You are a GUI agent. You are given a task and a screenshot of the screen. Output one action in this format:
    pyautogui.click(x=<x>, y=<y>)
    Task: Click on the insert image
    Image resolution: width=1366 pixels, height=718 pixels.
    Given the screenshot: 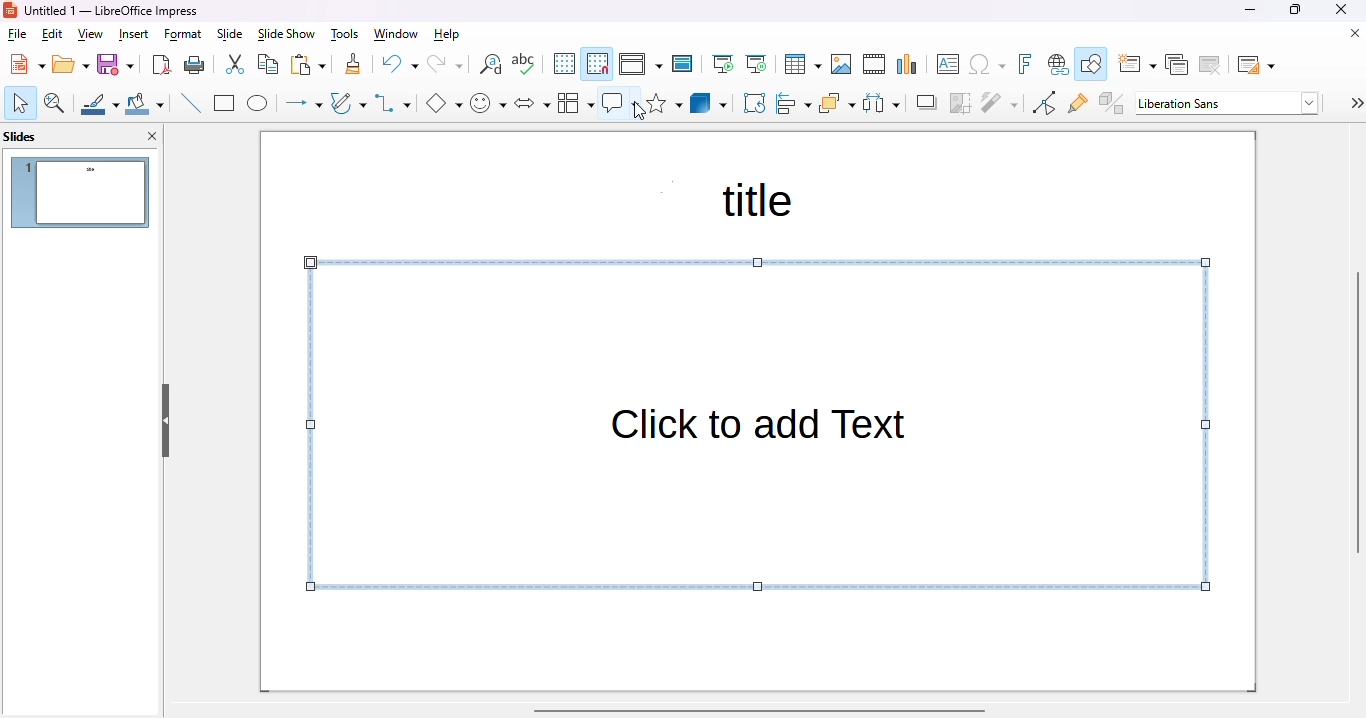 What is the action you would take?
    pyautogui.click(x=841, y=64)
    